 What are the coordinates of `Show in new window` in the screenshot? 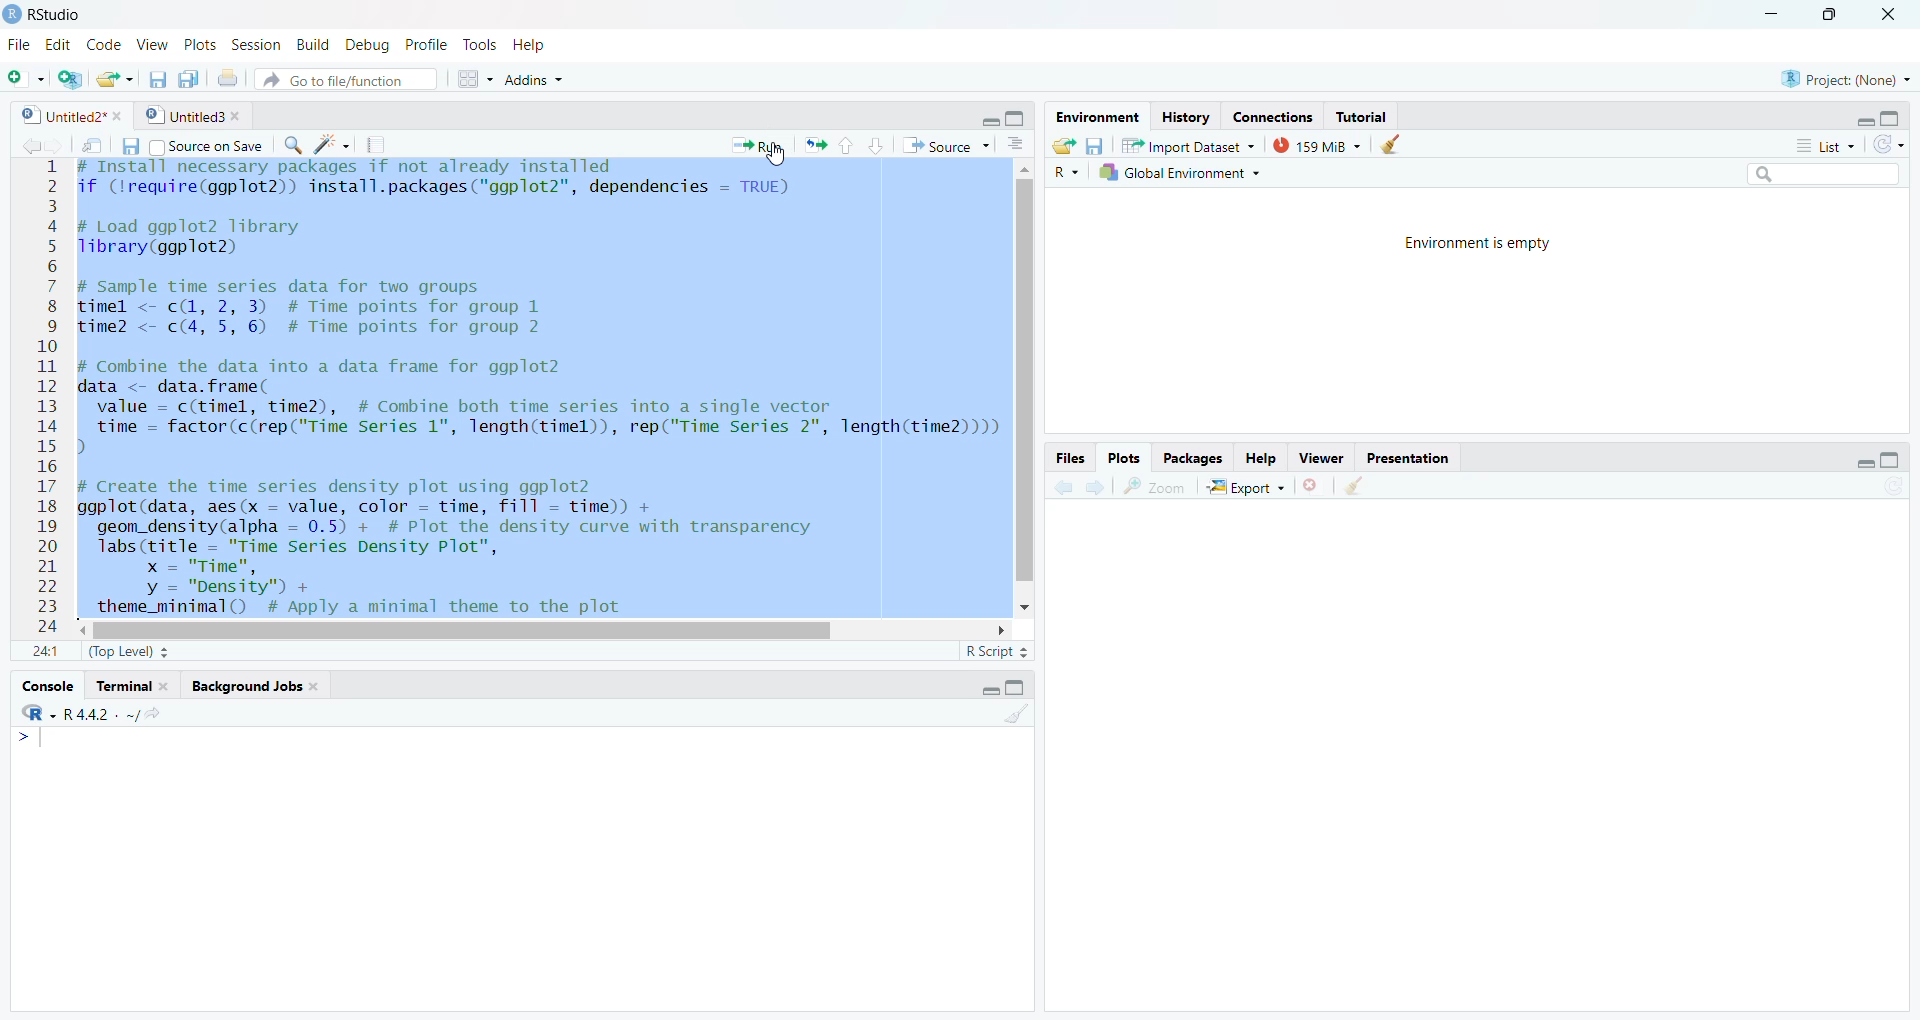 It's located at (91, 149).